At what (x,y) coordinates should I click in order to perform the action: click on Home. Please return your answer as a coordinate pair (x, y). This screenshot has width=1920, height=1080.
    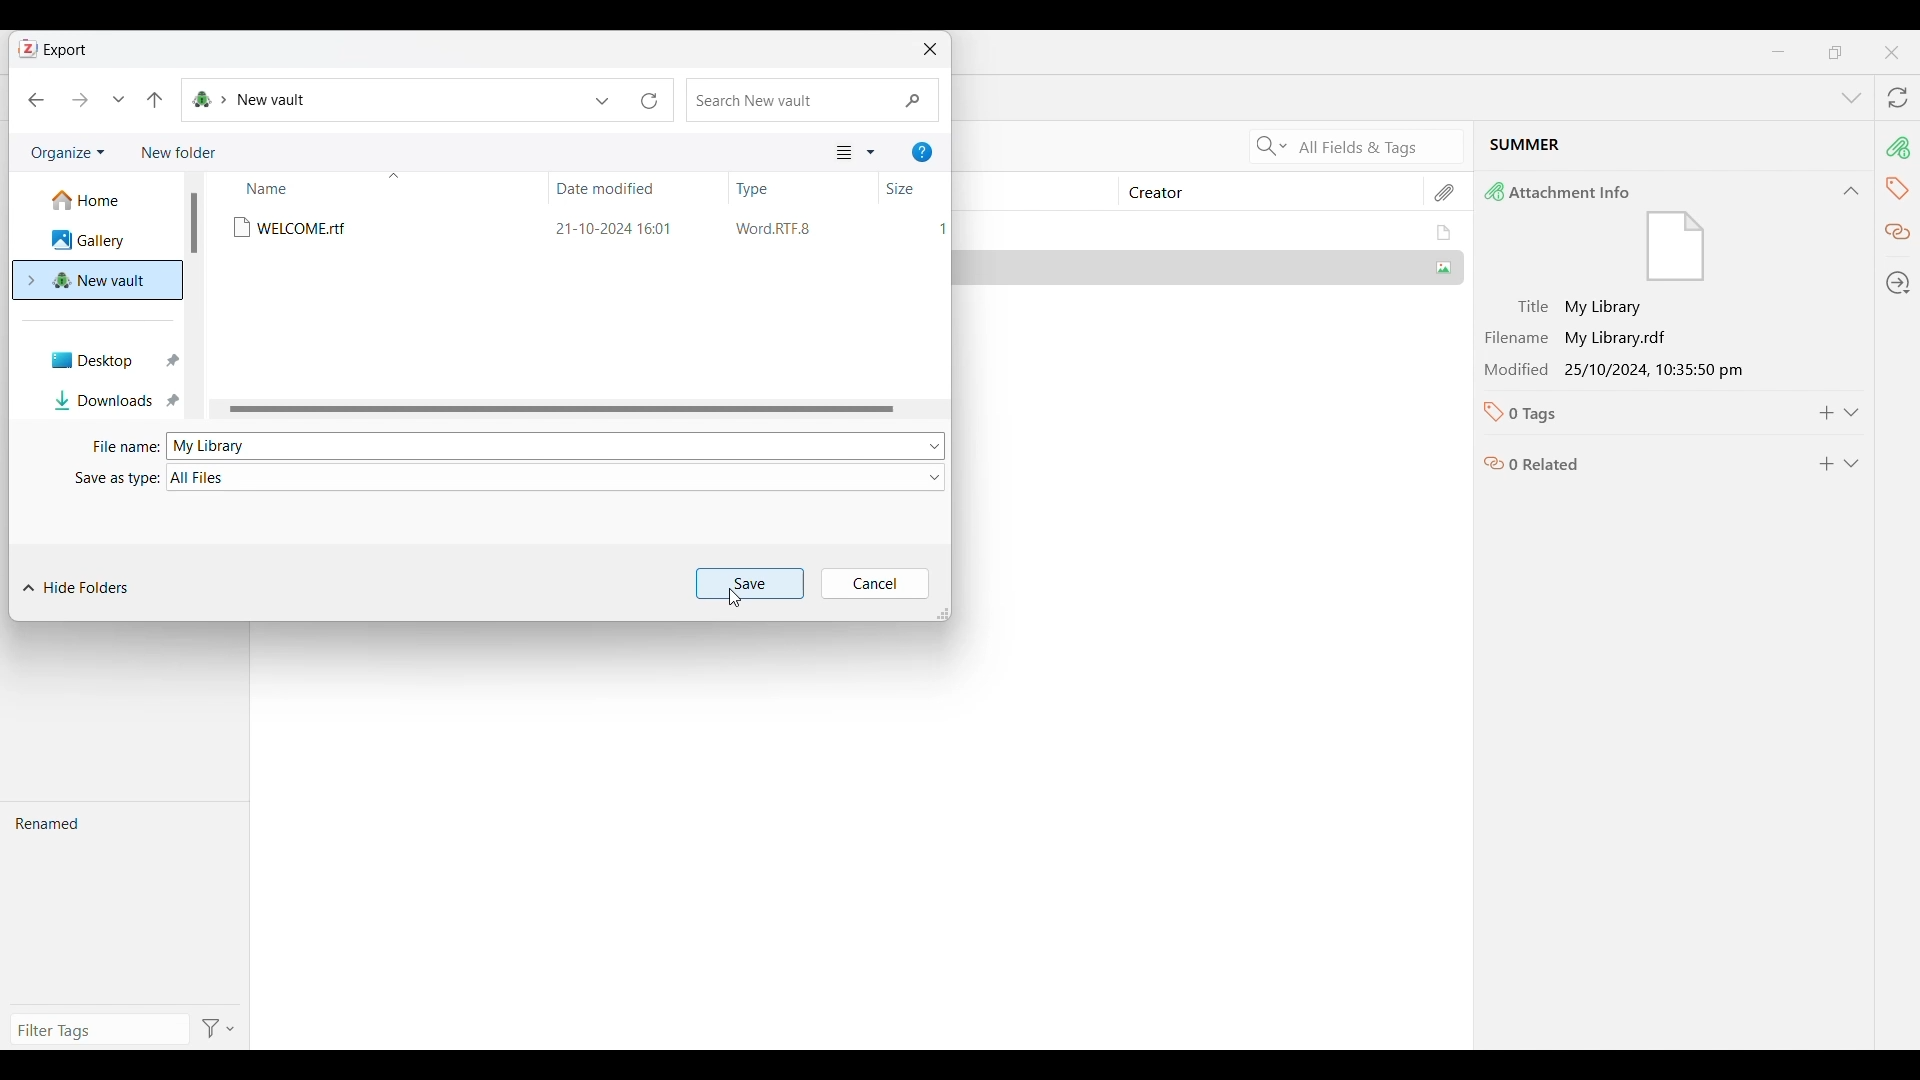
    Looking at the image, I should click on (100, 201).